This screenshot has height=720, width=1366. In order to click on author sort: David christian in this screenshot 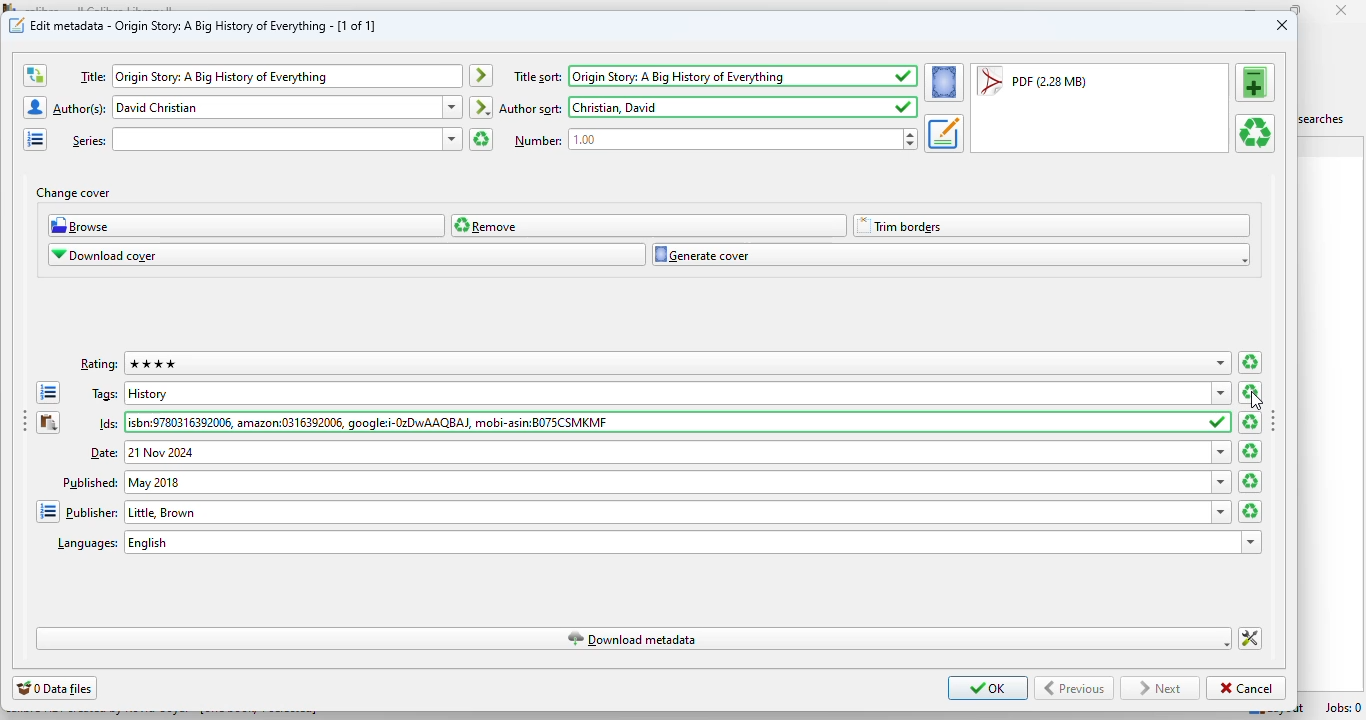, I will do `click(729, 106)`.